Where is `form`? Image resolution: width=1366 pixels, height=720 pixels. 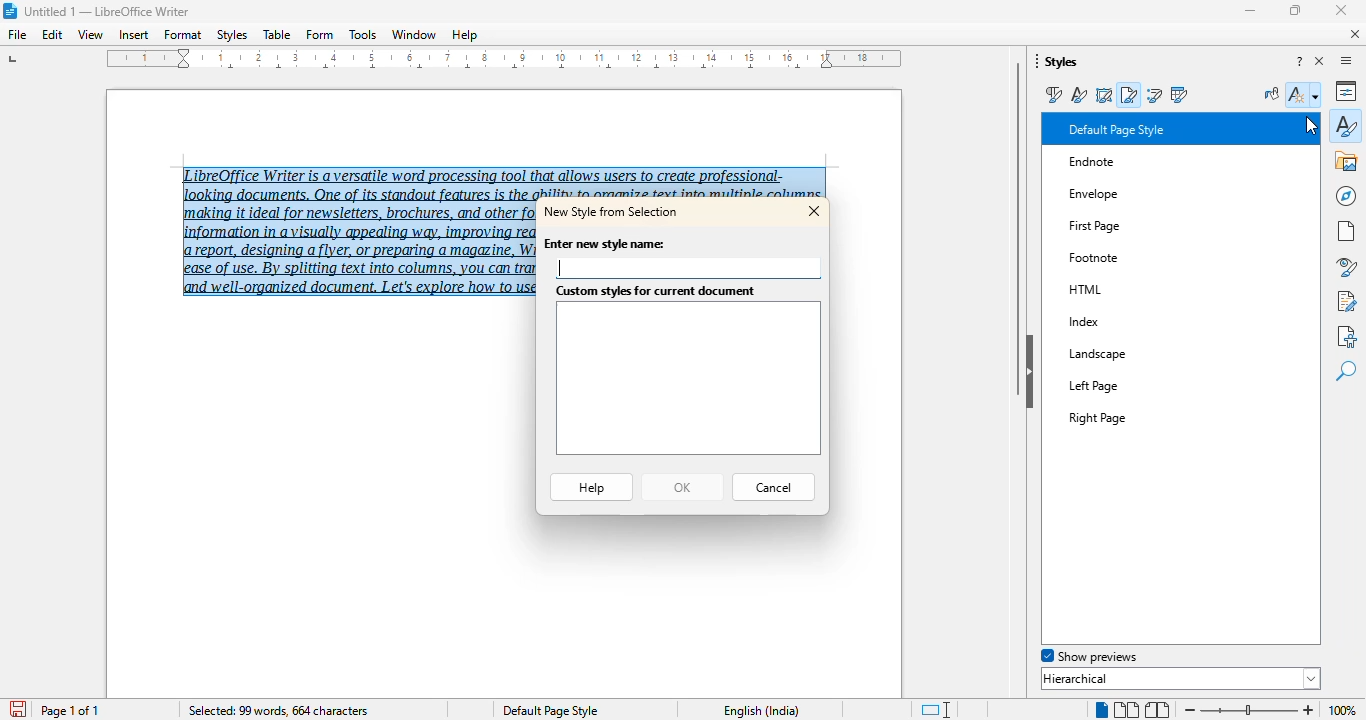
form is located at coordinates (320, 34).